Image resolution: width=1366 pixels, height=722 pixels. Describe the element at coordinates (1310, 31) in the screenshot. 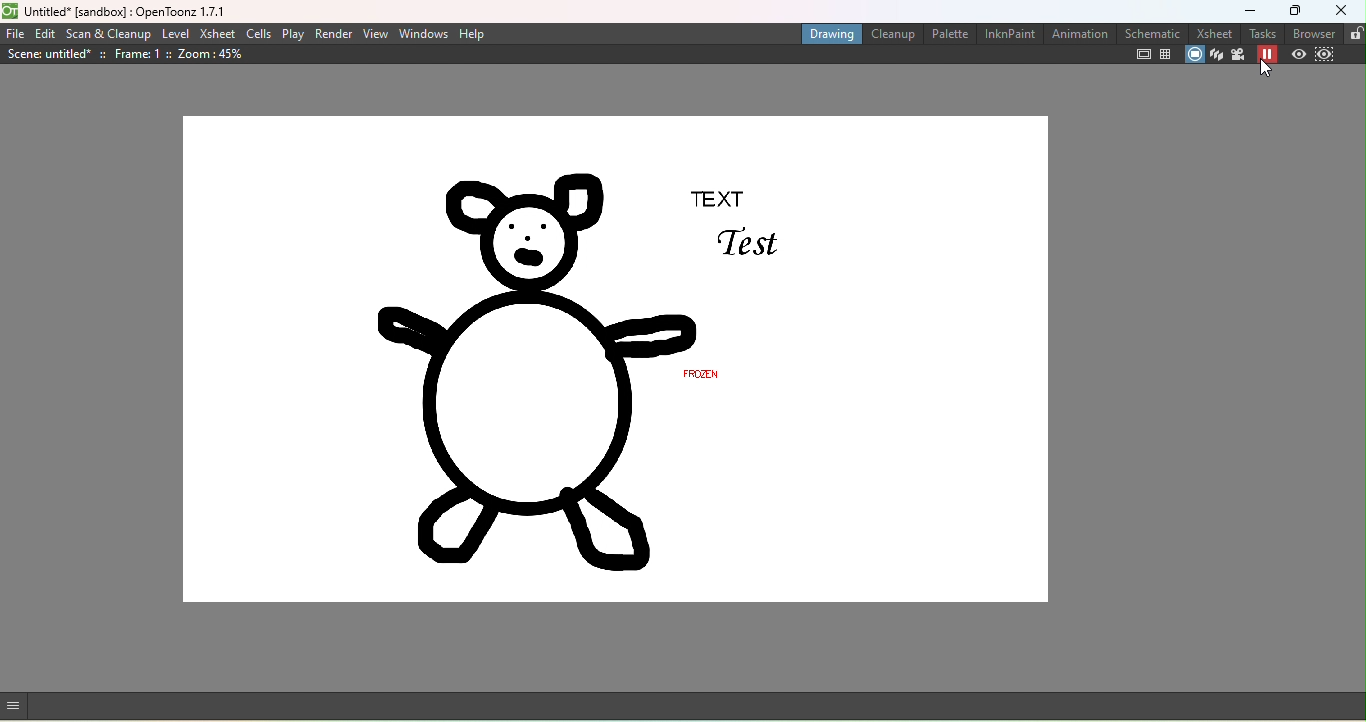

I see `Browser` at that location.